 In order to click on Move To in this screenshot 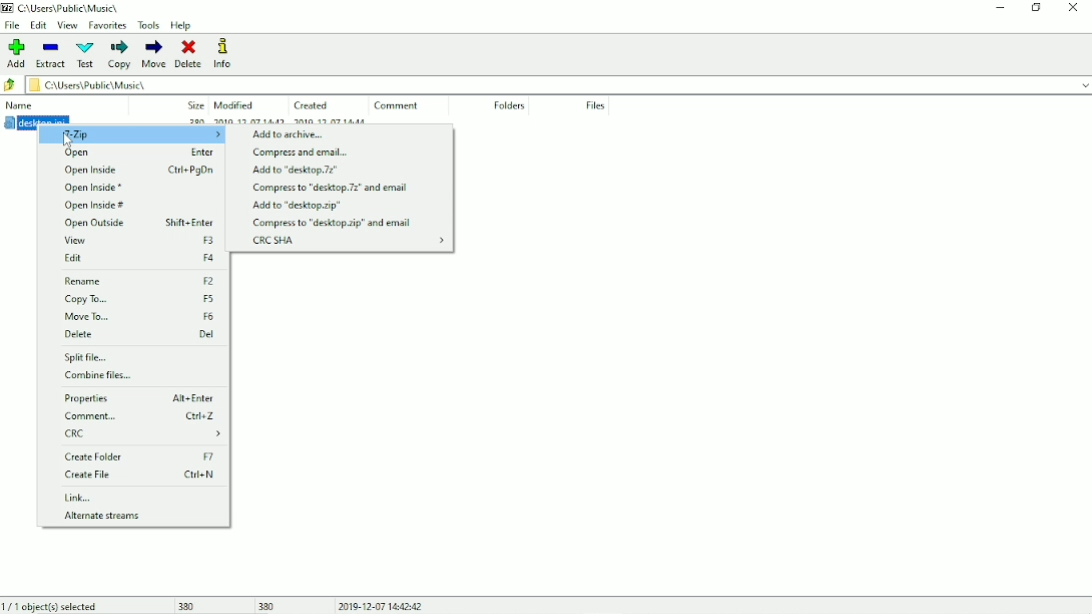, I will do `click(139, 316)`.